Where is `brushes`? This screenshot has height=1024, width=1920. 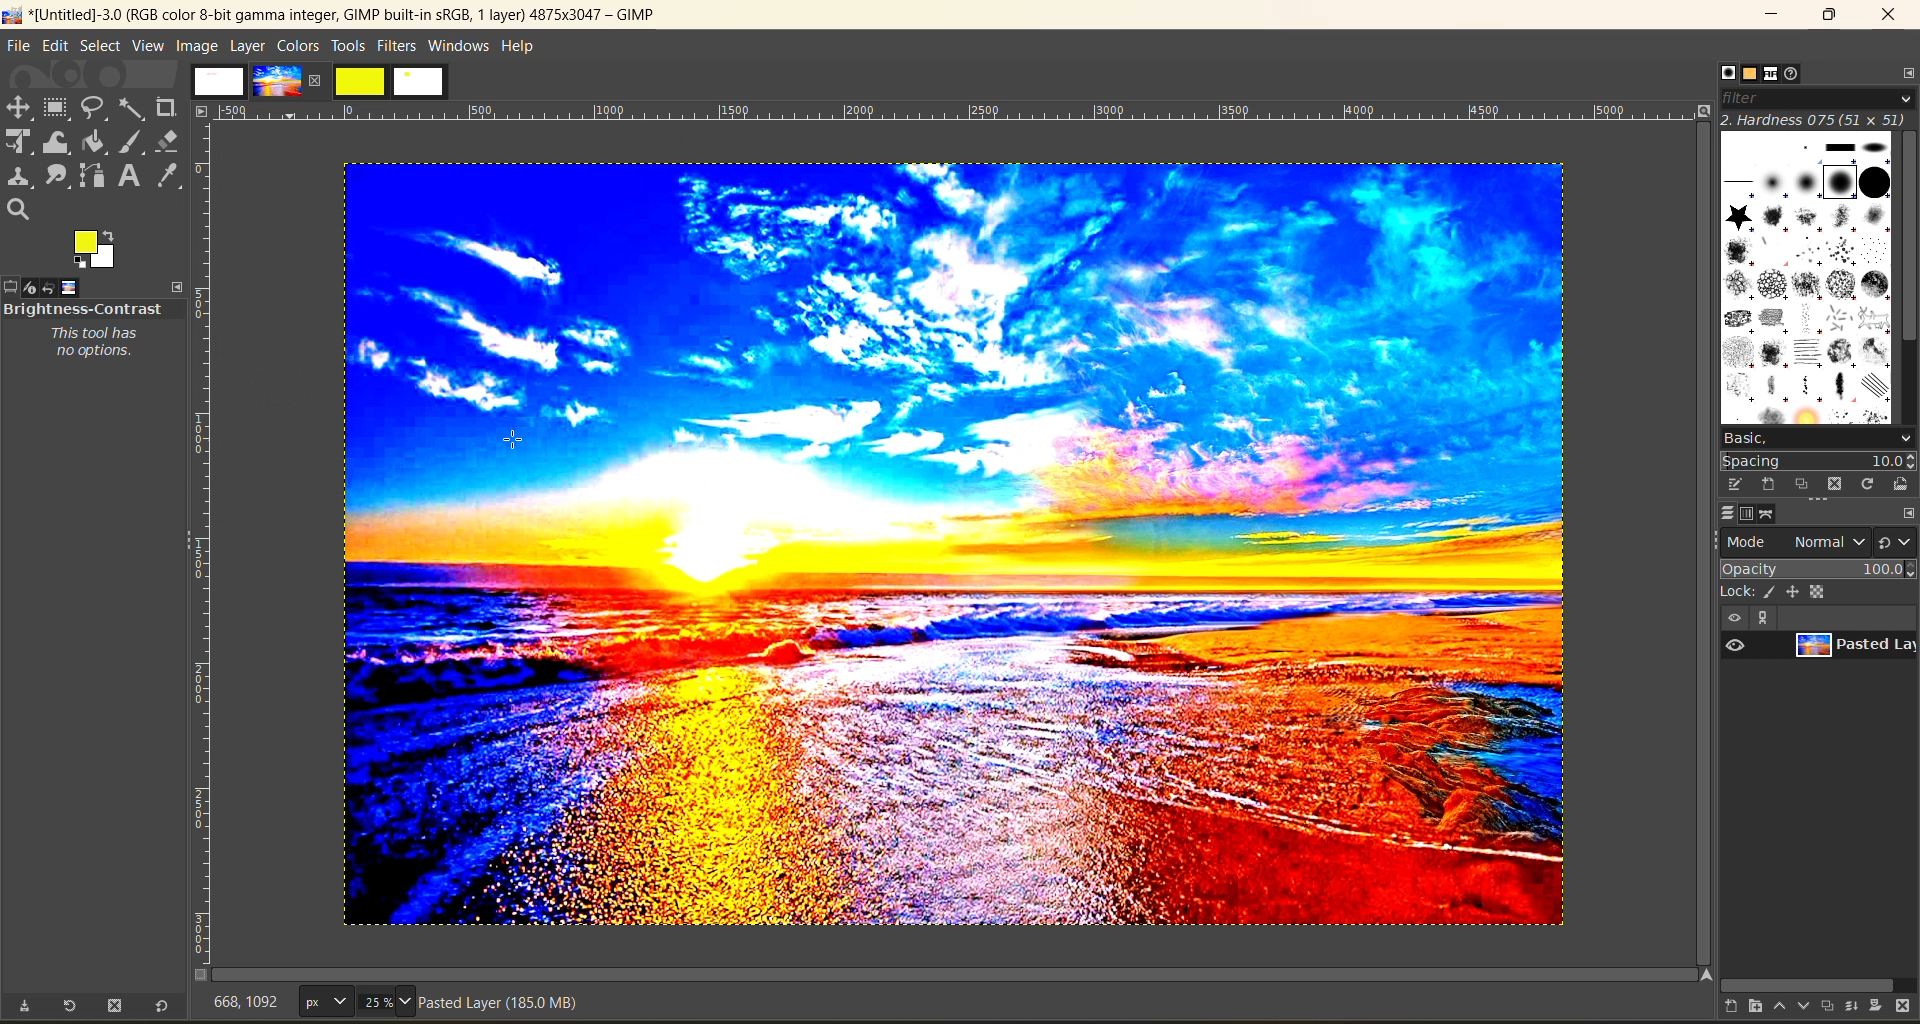
brushes is located at coordinates (1728, 73).